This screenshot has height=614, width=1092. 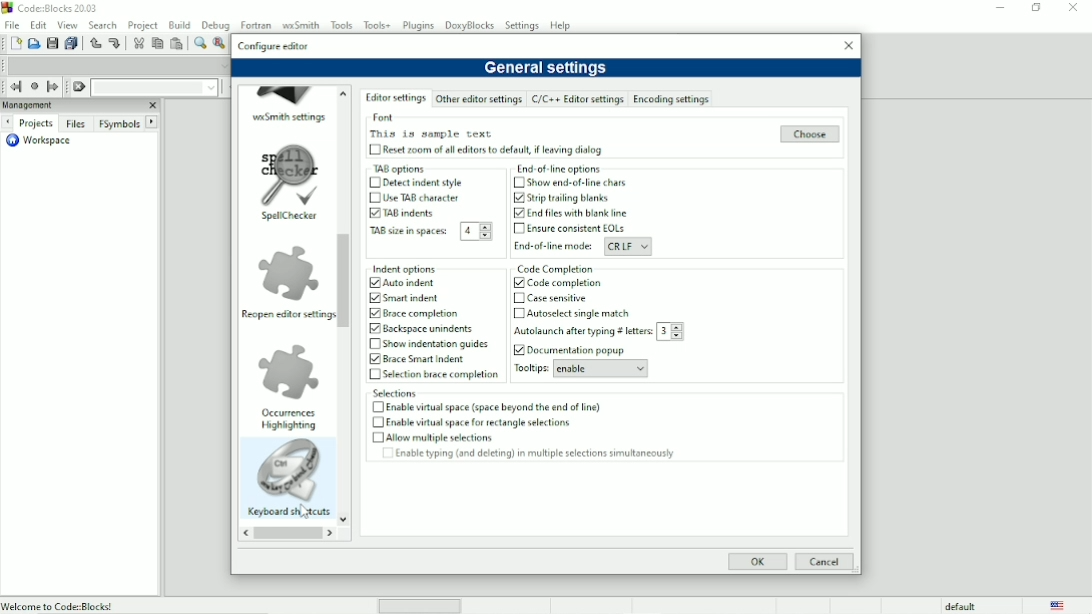 I want to click on , so click(x=517, y=313).